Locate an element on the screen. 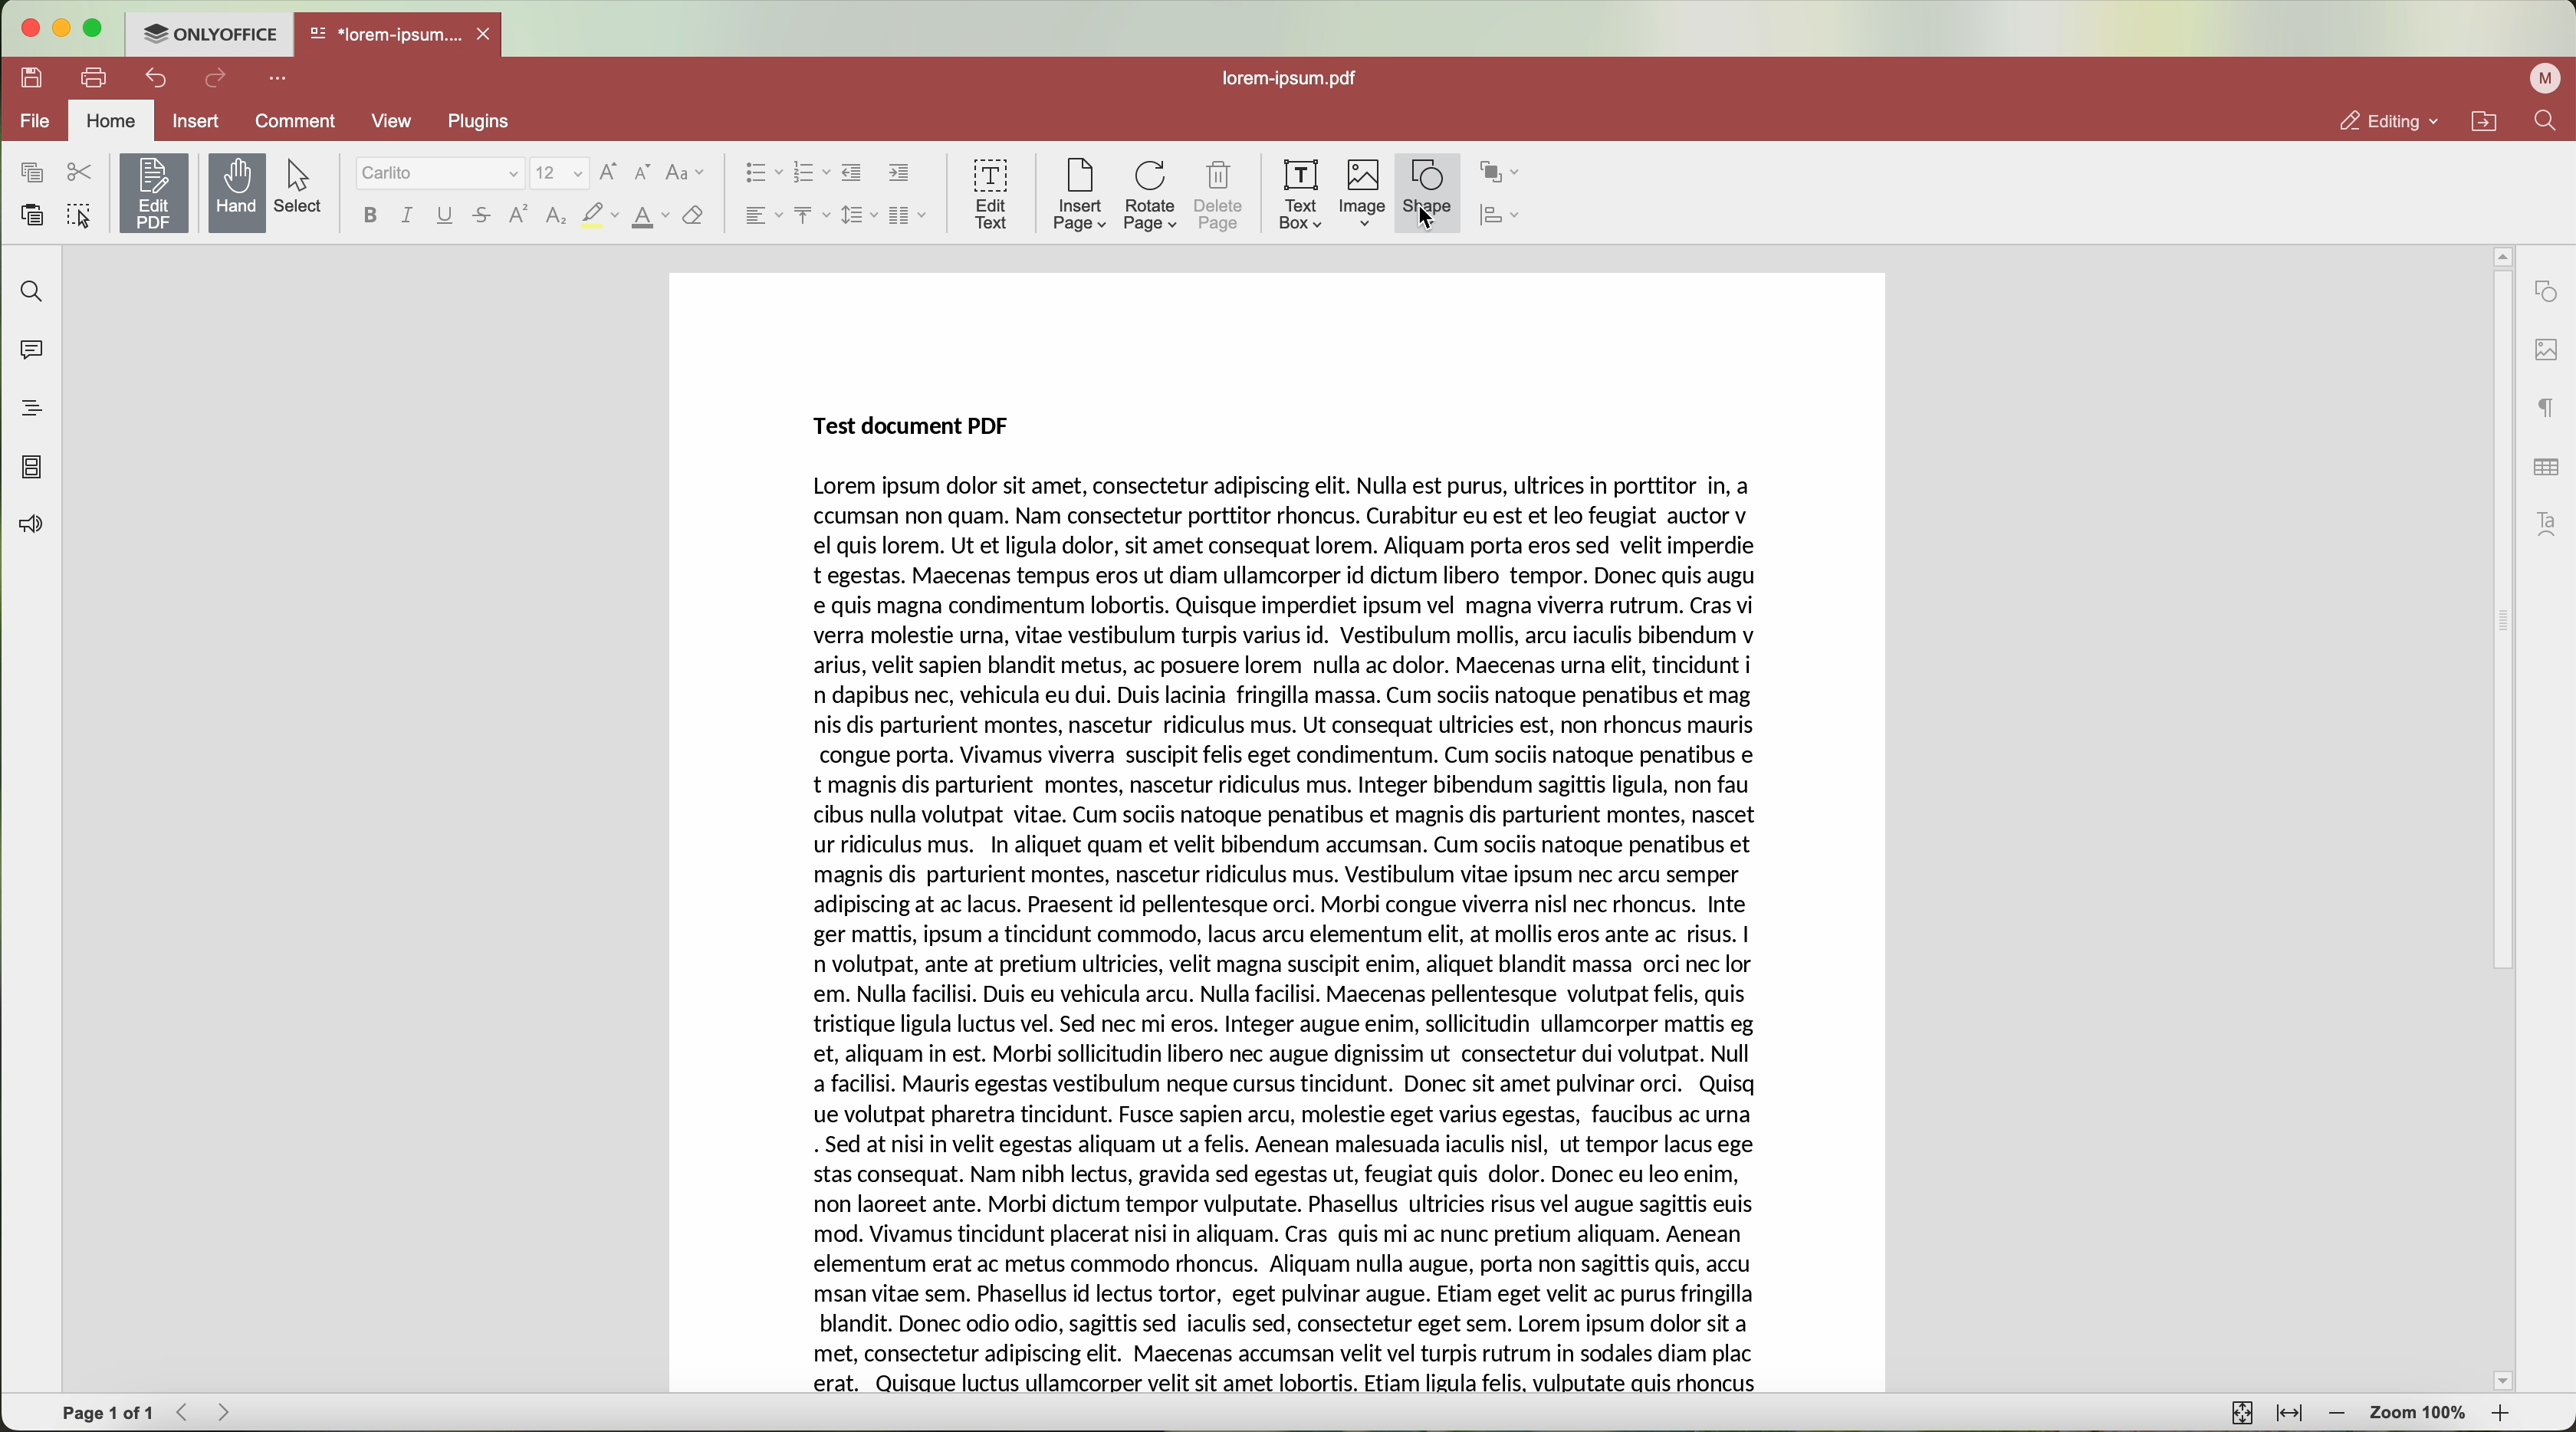  lorem-ipsum.pdf is located at coordinates (1299, 79).